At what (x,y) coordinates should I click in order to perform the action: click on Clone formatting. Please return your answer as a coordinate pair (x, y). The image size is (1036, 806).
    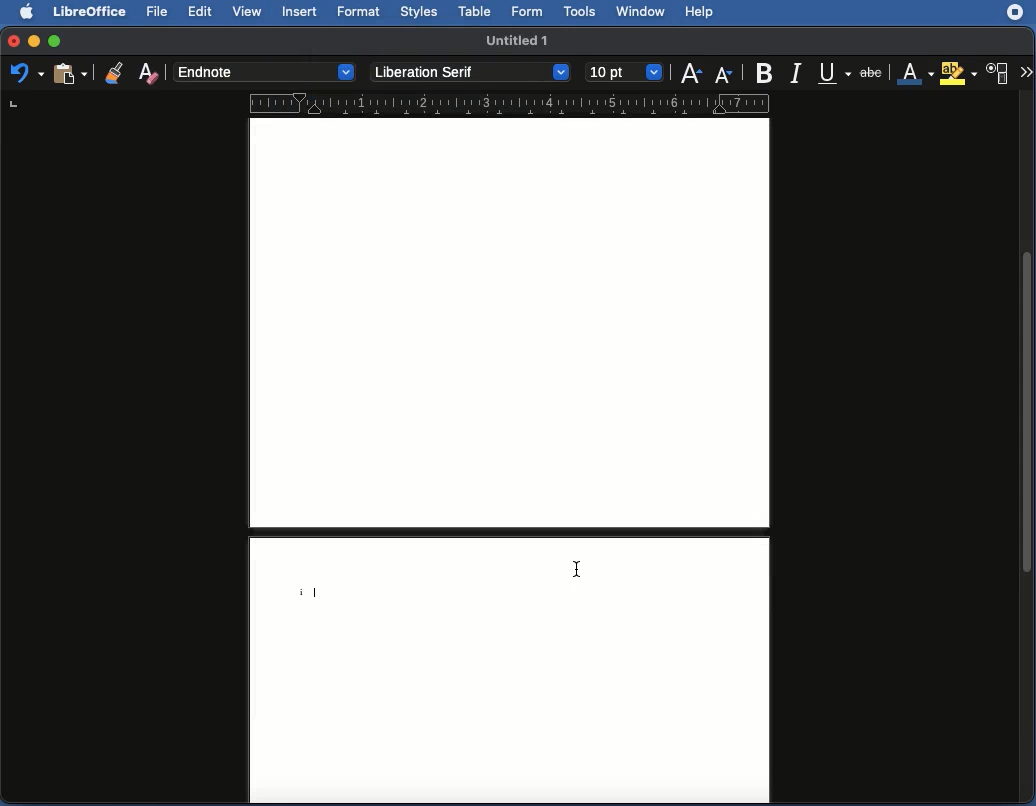
    Looking at the image, I should click on (115, 70).